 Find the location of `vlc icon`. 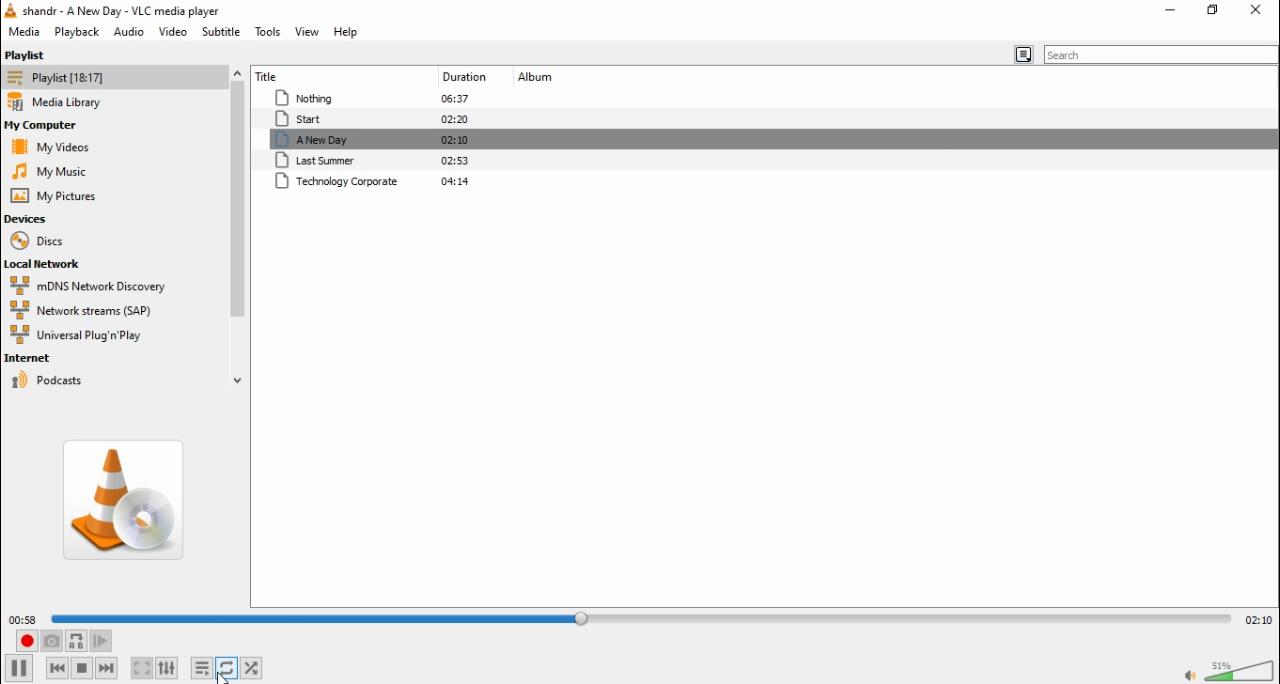

vlc icon is located at coordinates (10, 11).